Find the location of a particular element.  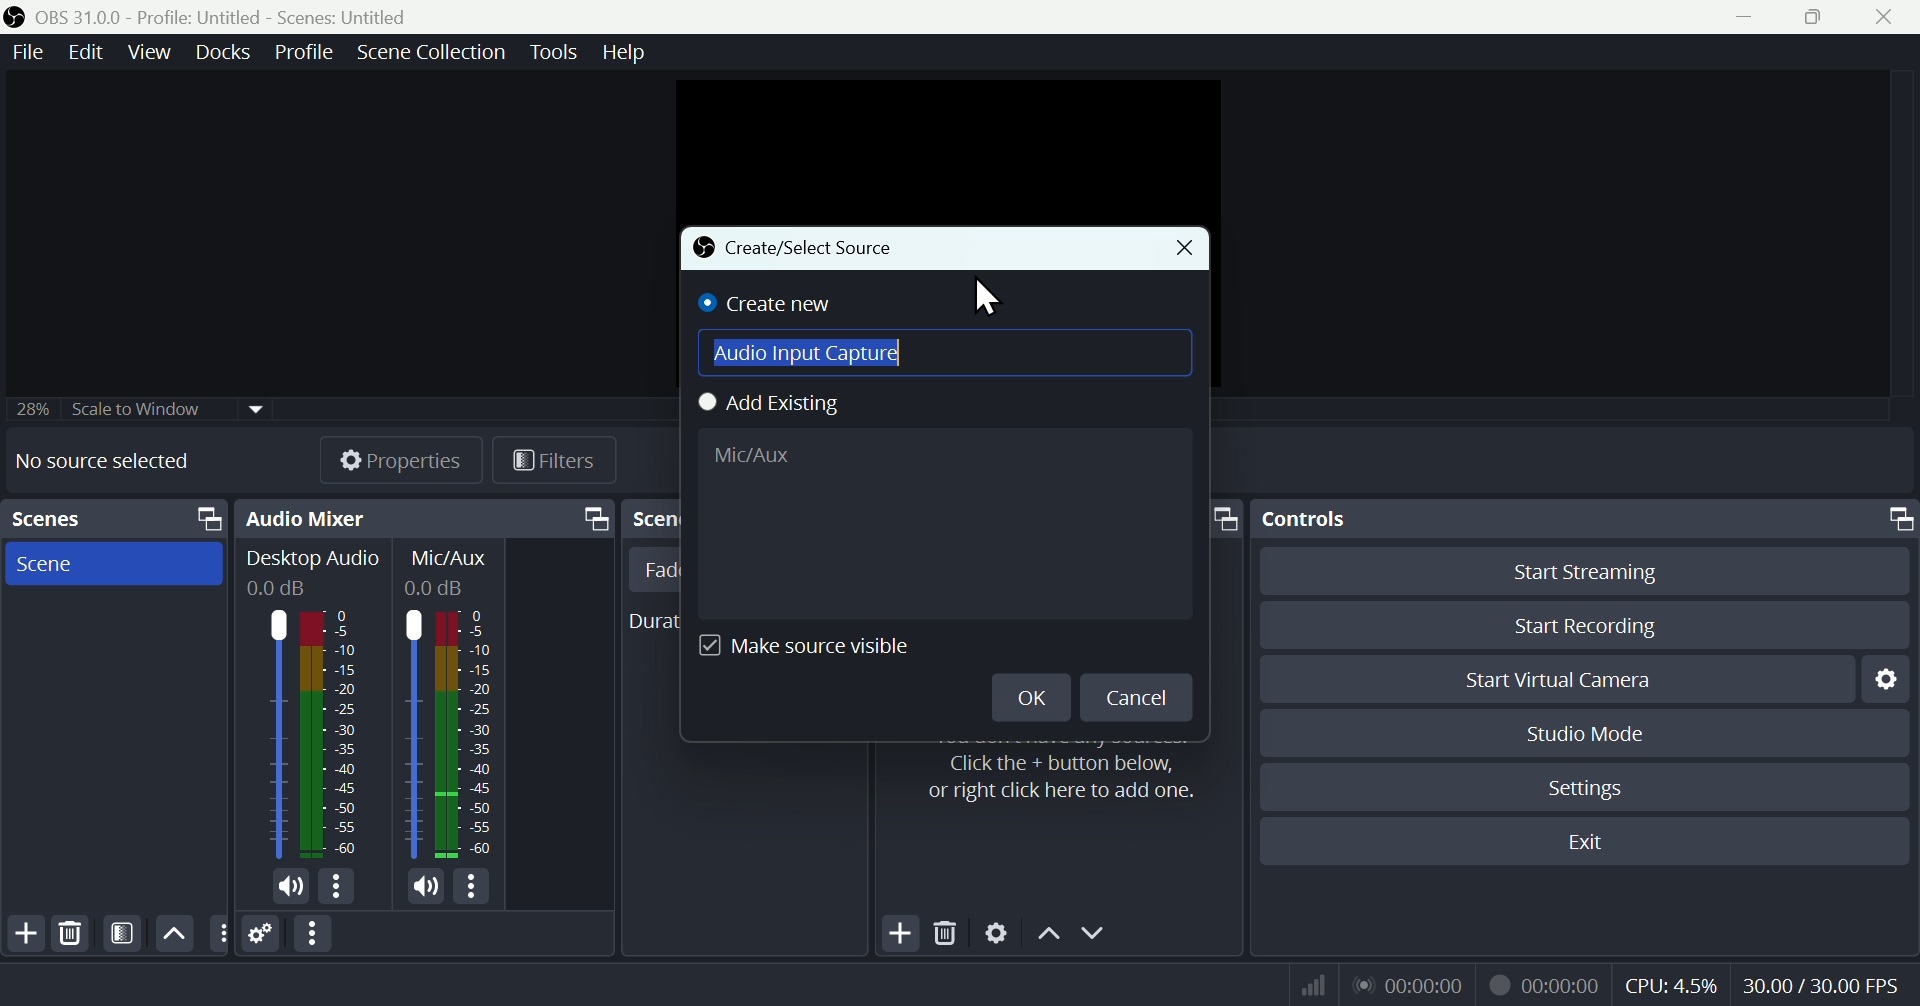

Down is located at coordinates (1093, 935).